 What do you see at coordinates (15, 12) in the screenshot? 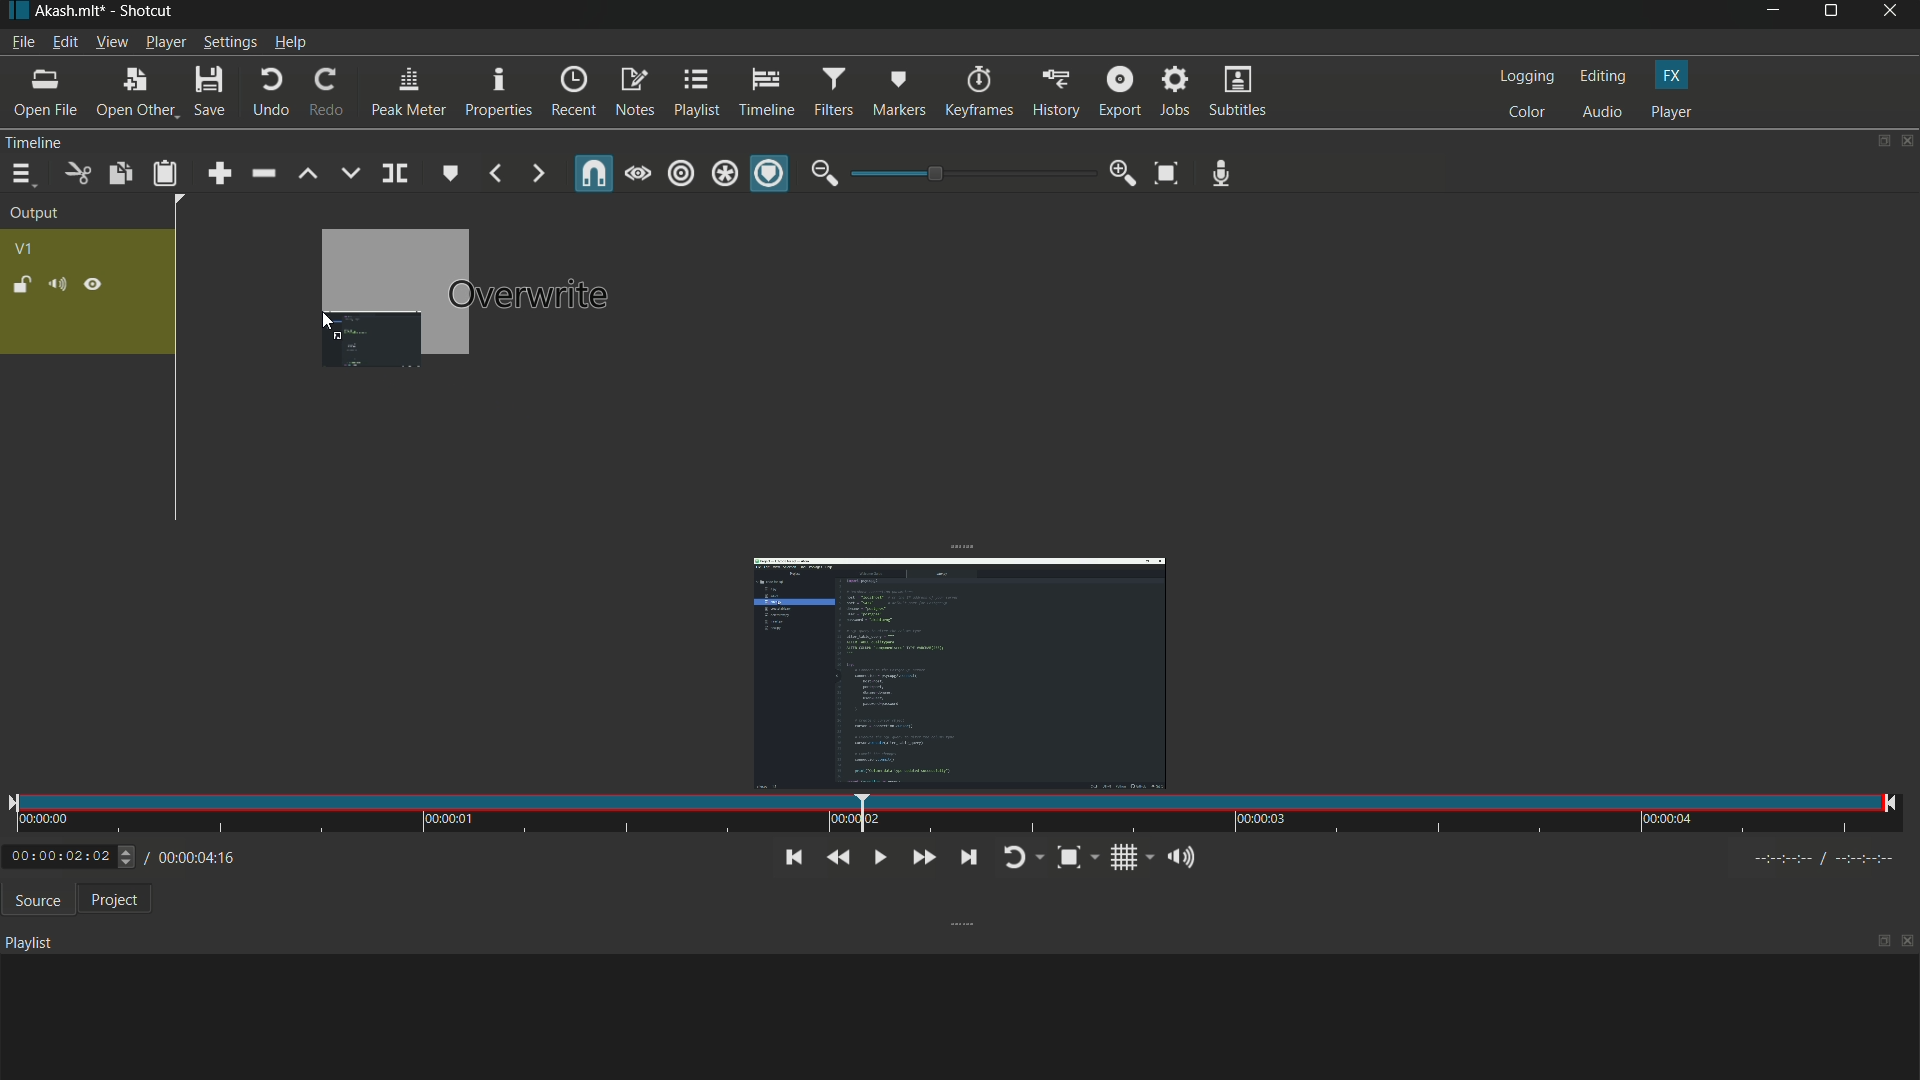
I see `app icon` at bounding box center [15, 12].